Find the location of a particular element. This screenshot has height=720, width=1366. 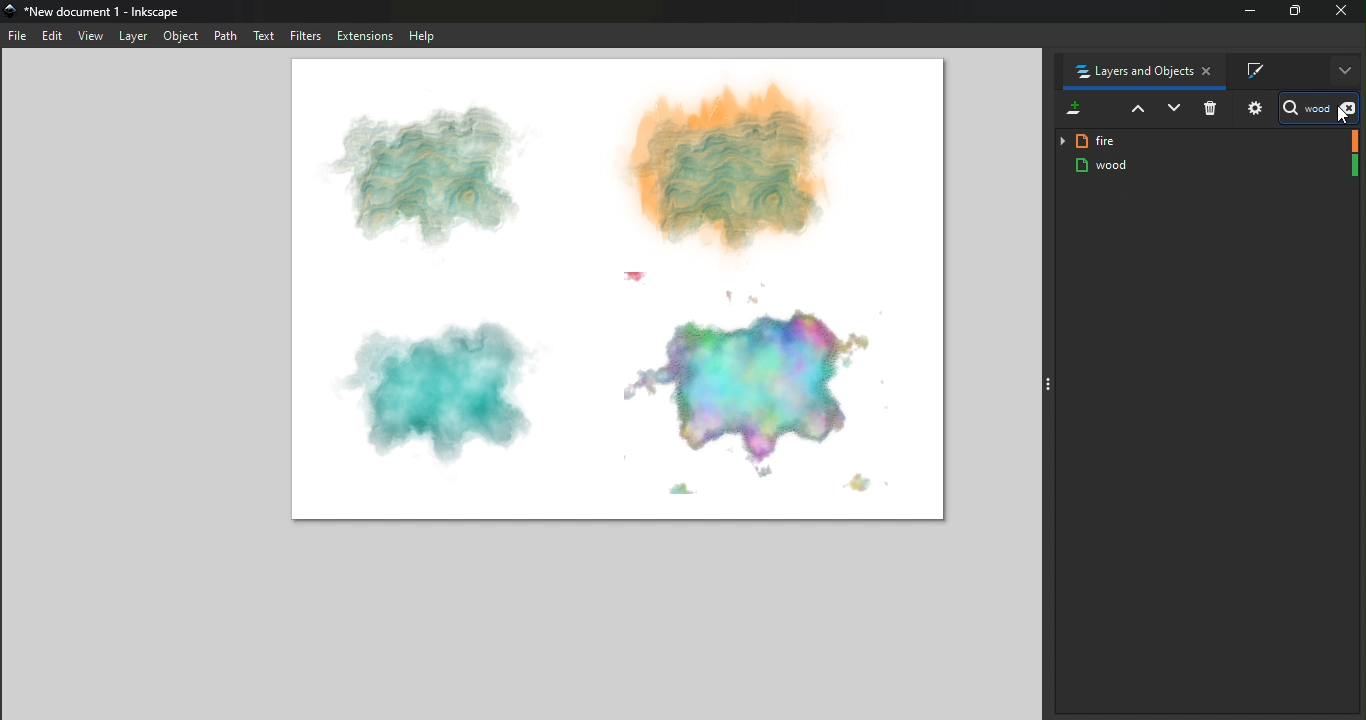

Canvas is located at coordinates (625, 292).